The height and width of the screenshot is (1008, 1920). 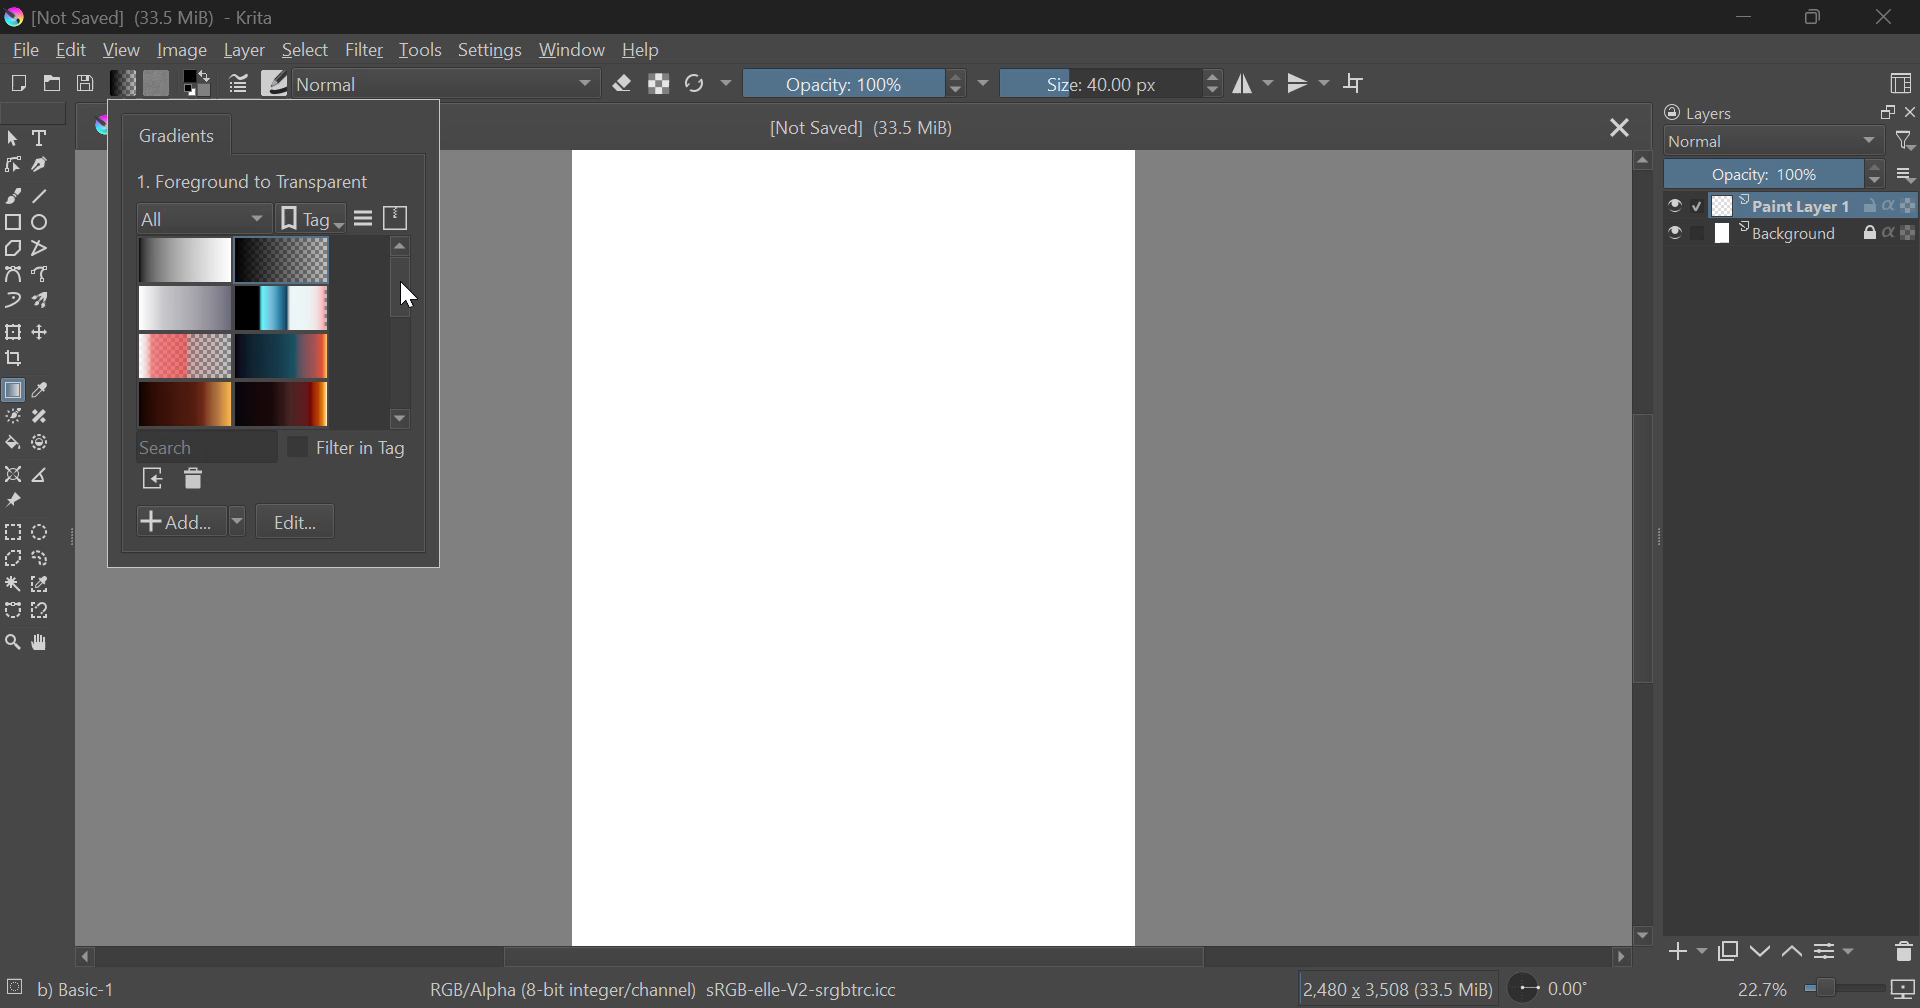 I want to click on Select, so click(x=305, y=50).